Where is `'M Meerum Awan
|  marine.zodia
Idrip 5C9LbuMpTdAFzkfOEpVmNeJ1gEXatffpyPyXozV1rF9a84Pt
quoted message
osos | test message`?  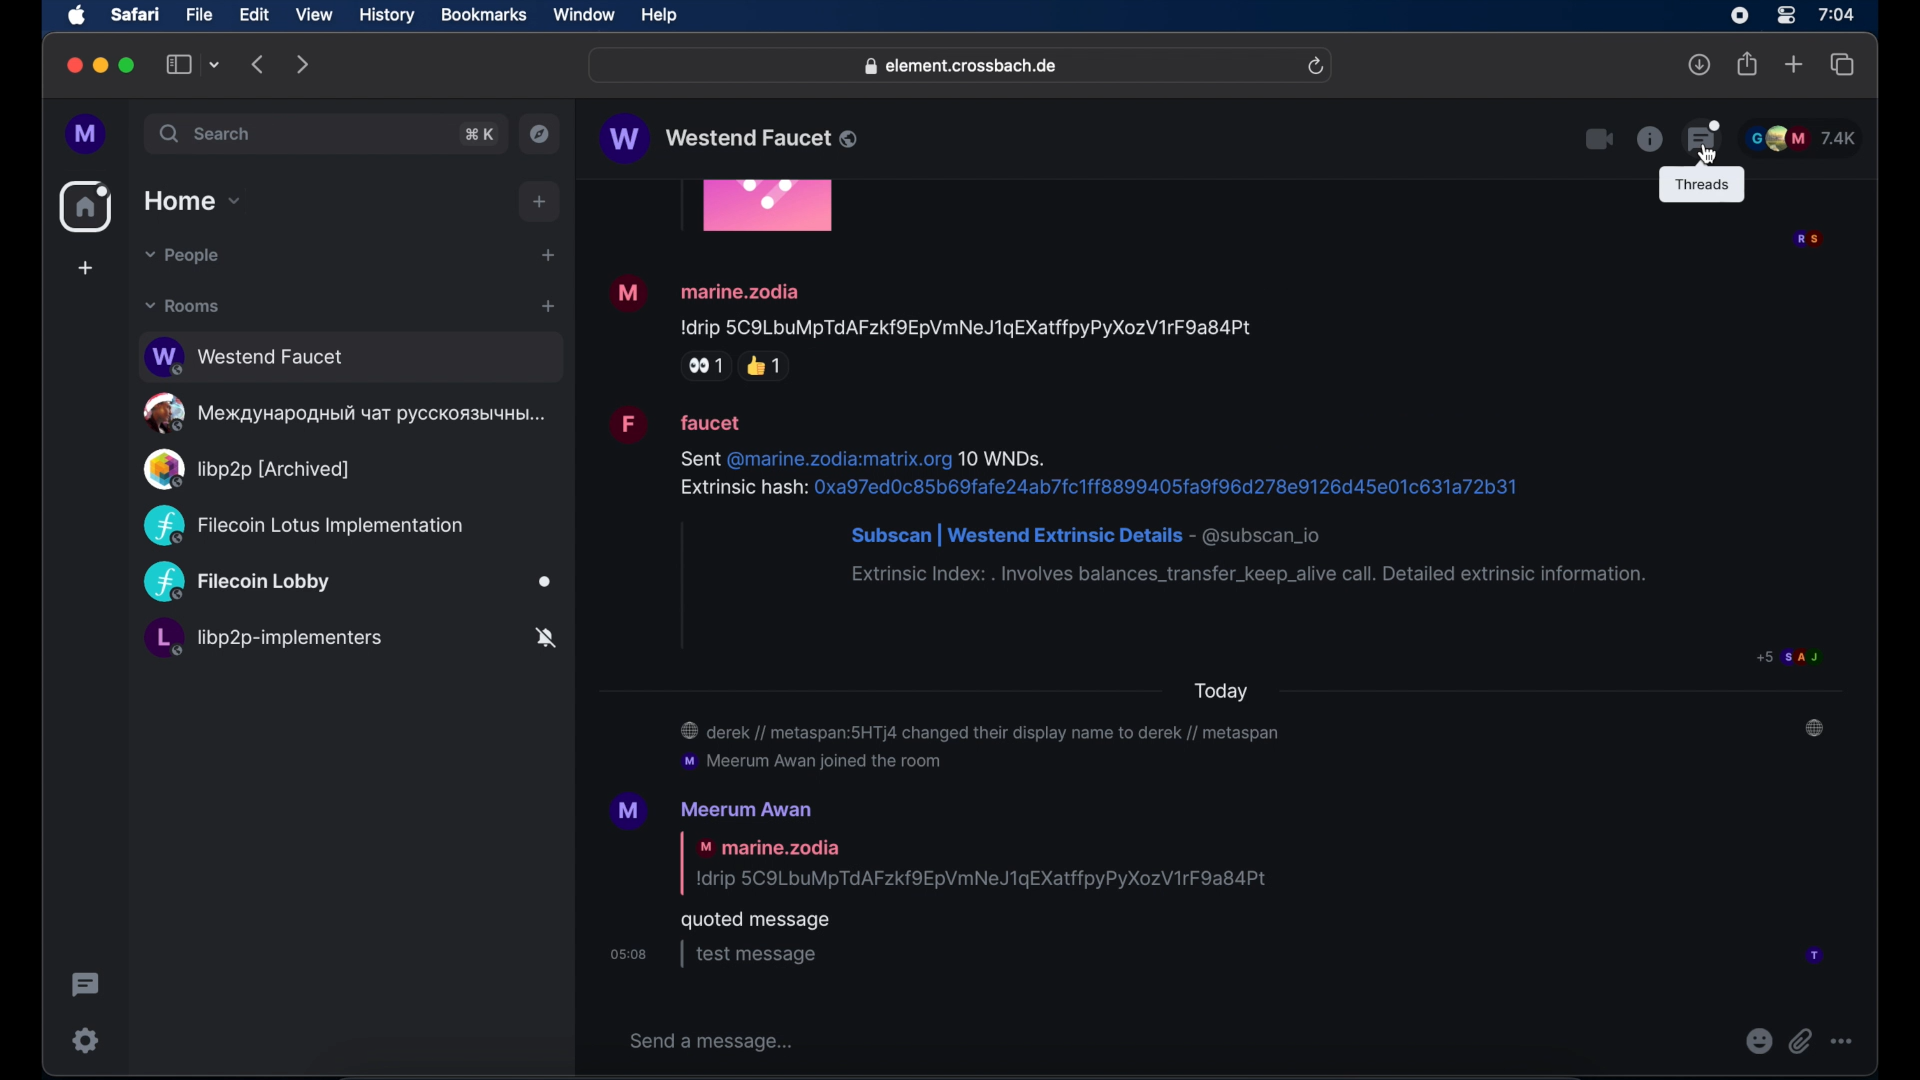 'M Meerum Awan
|  marine.zodia
Idrip 5C9LbuMpTdAFzkfOEpVmNeJ1gEXatffpyPyXozV1rF9a84Pt
quoted message
osos | test message is located at coordinates (956, 878).